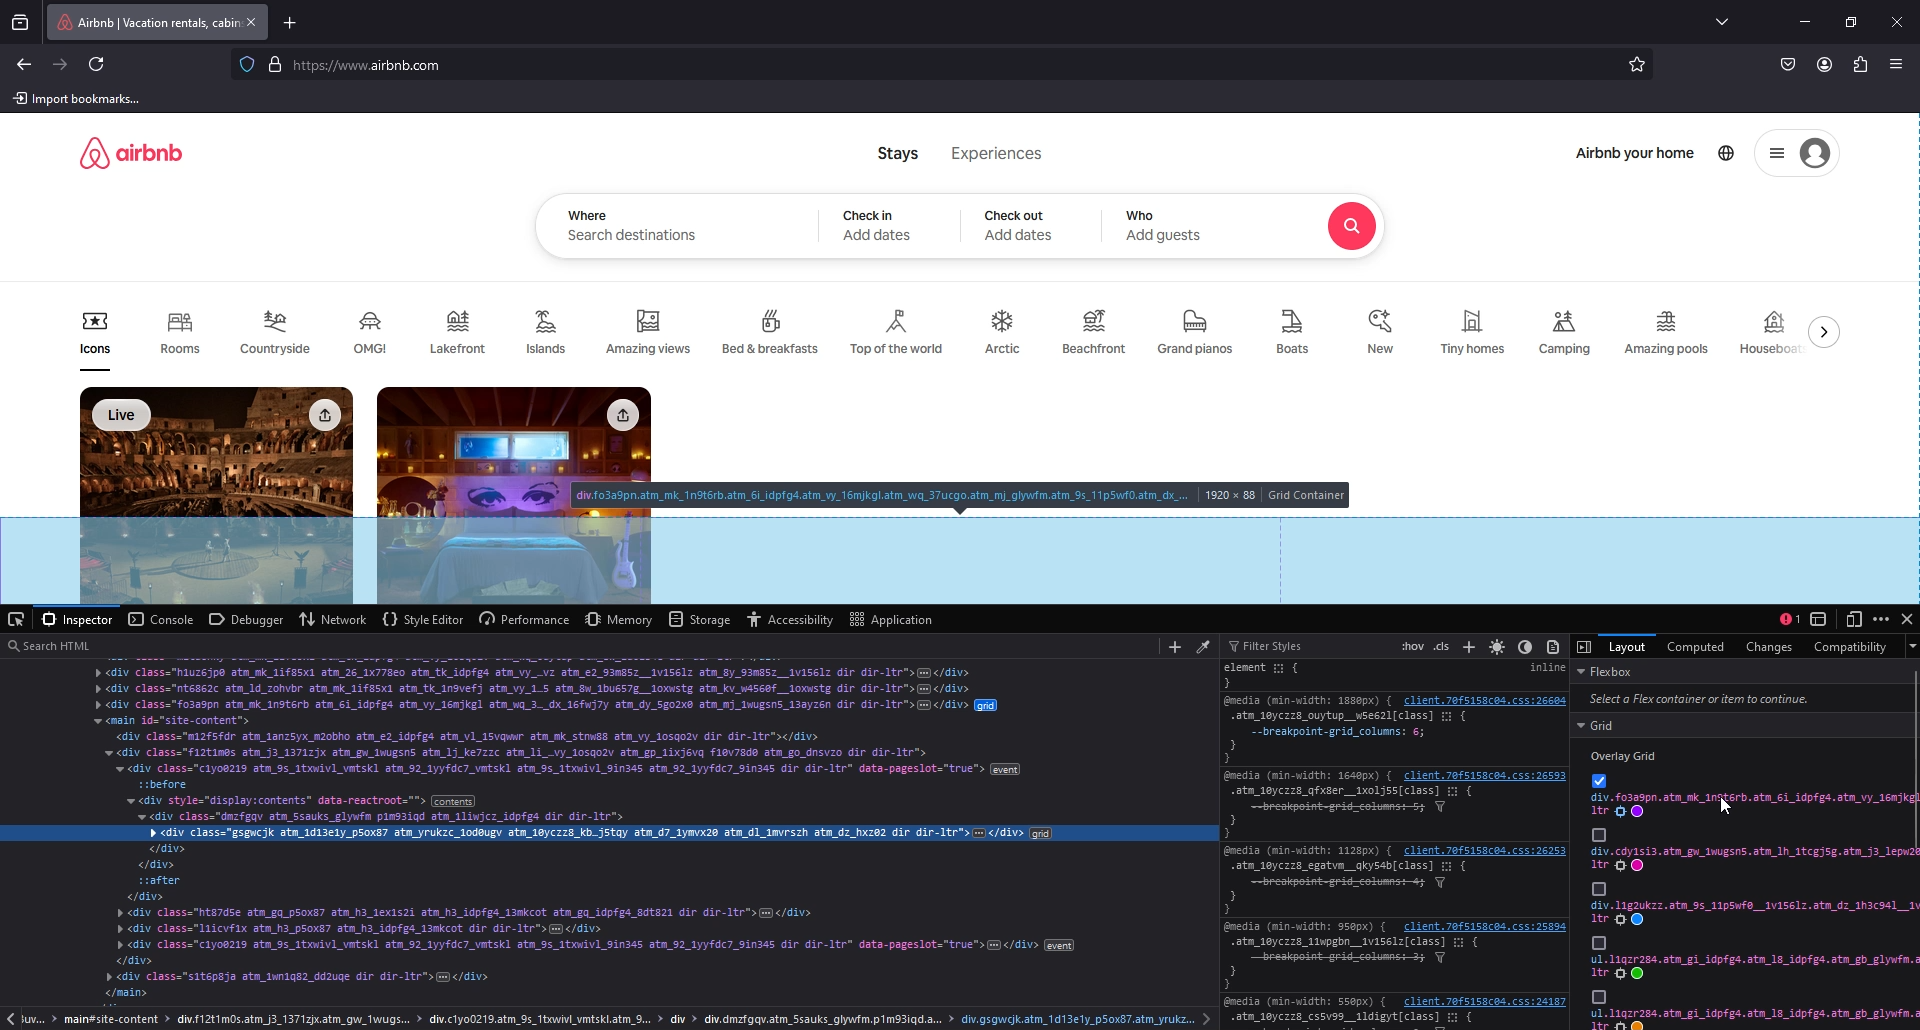 The image size is (1920, 1030). I want to click on media query , so click(1310, 850).